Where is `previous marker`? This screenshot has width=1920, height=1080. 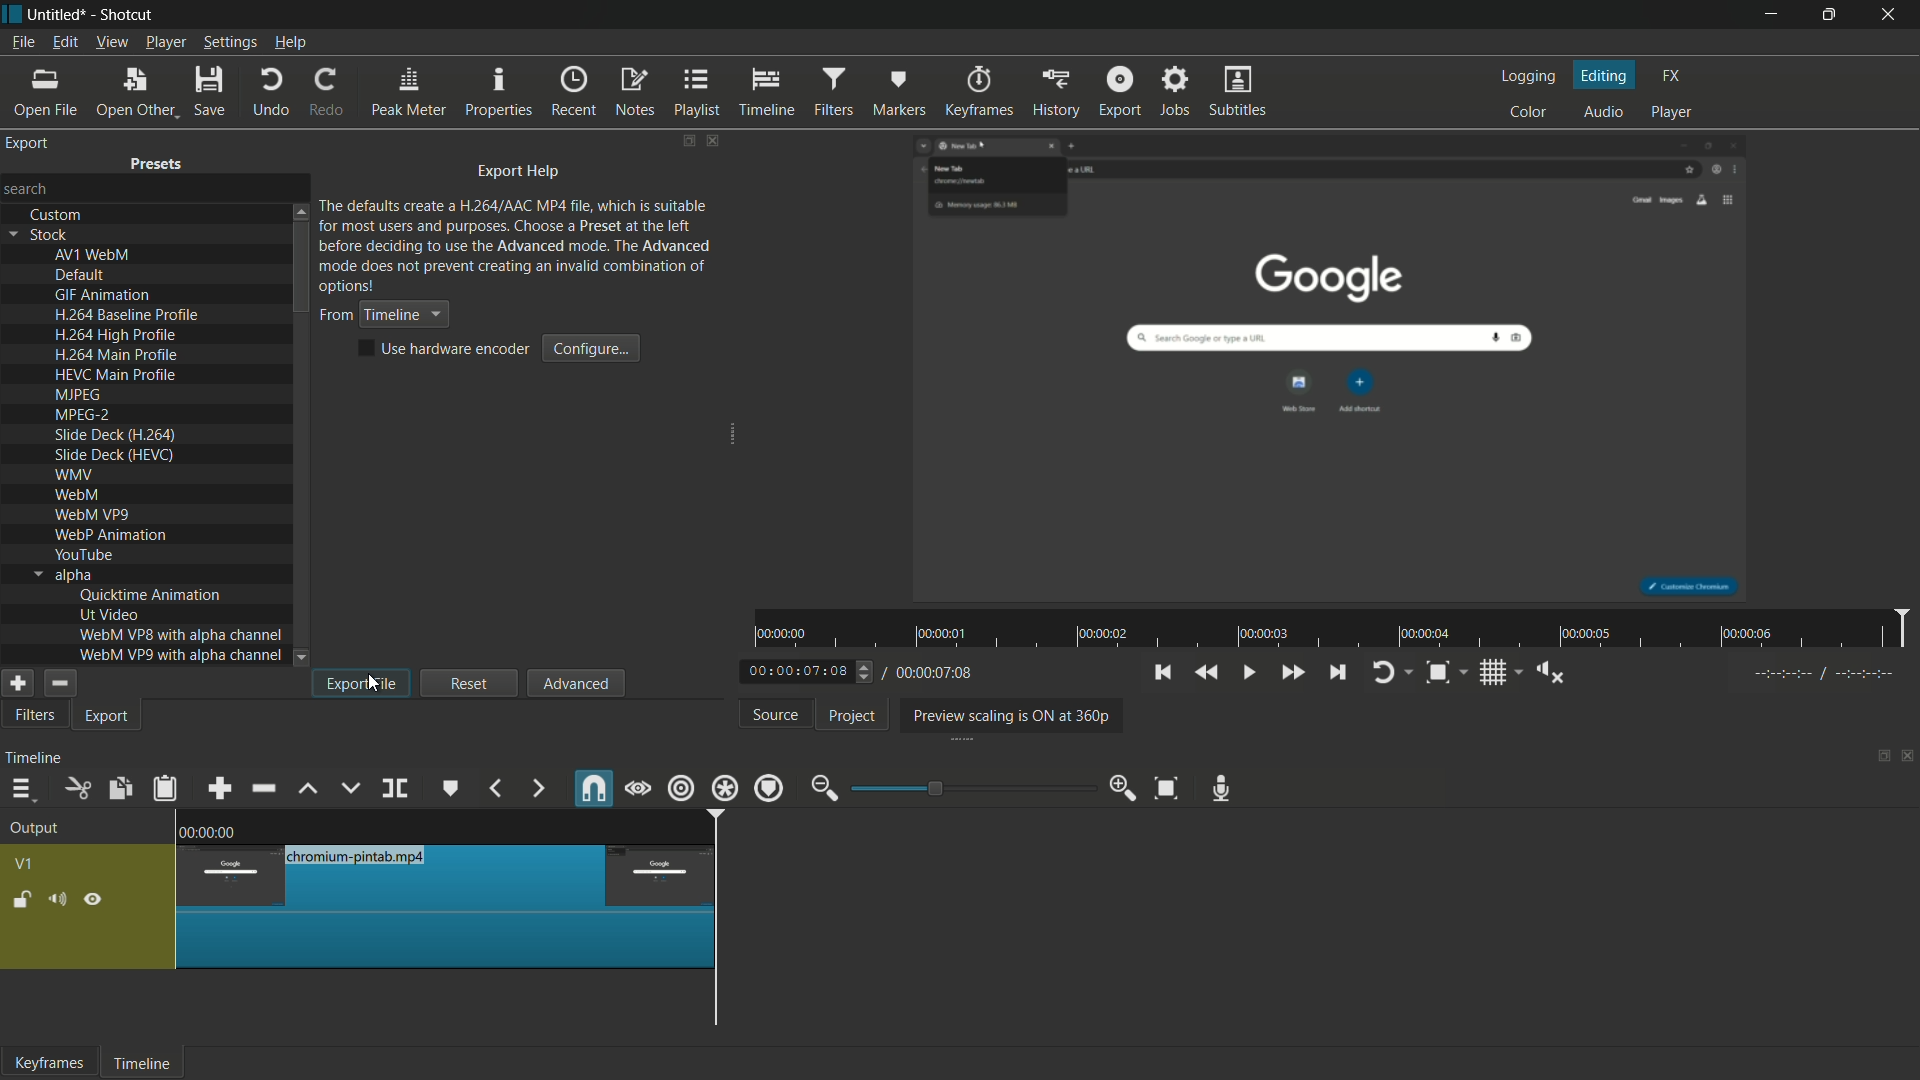 previous marker is located at coordinates (494, 788).